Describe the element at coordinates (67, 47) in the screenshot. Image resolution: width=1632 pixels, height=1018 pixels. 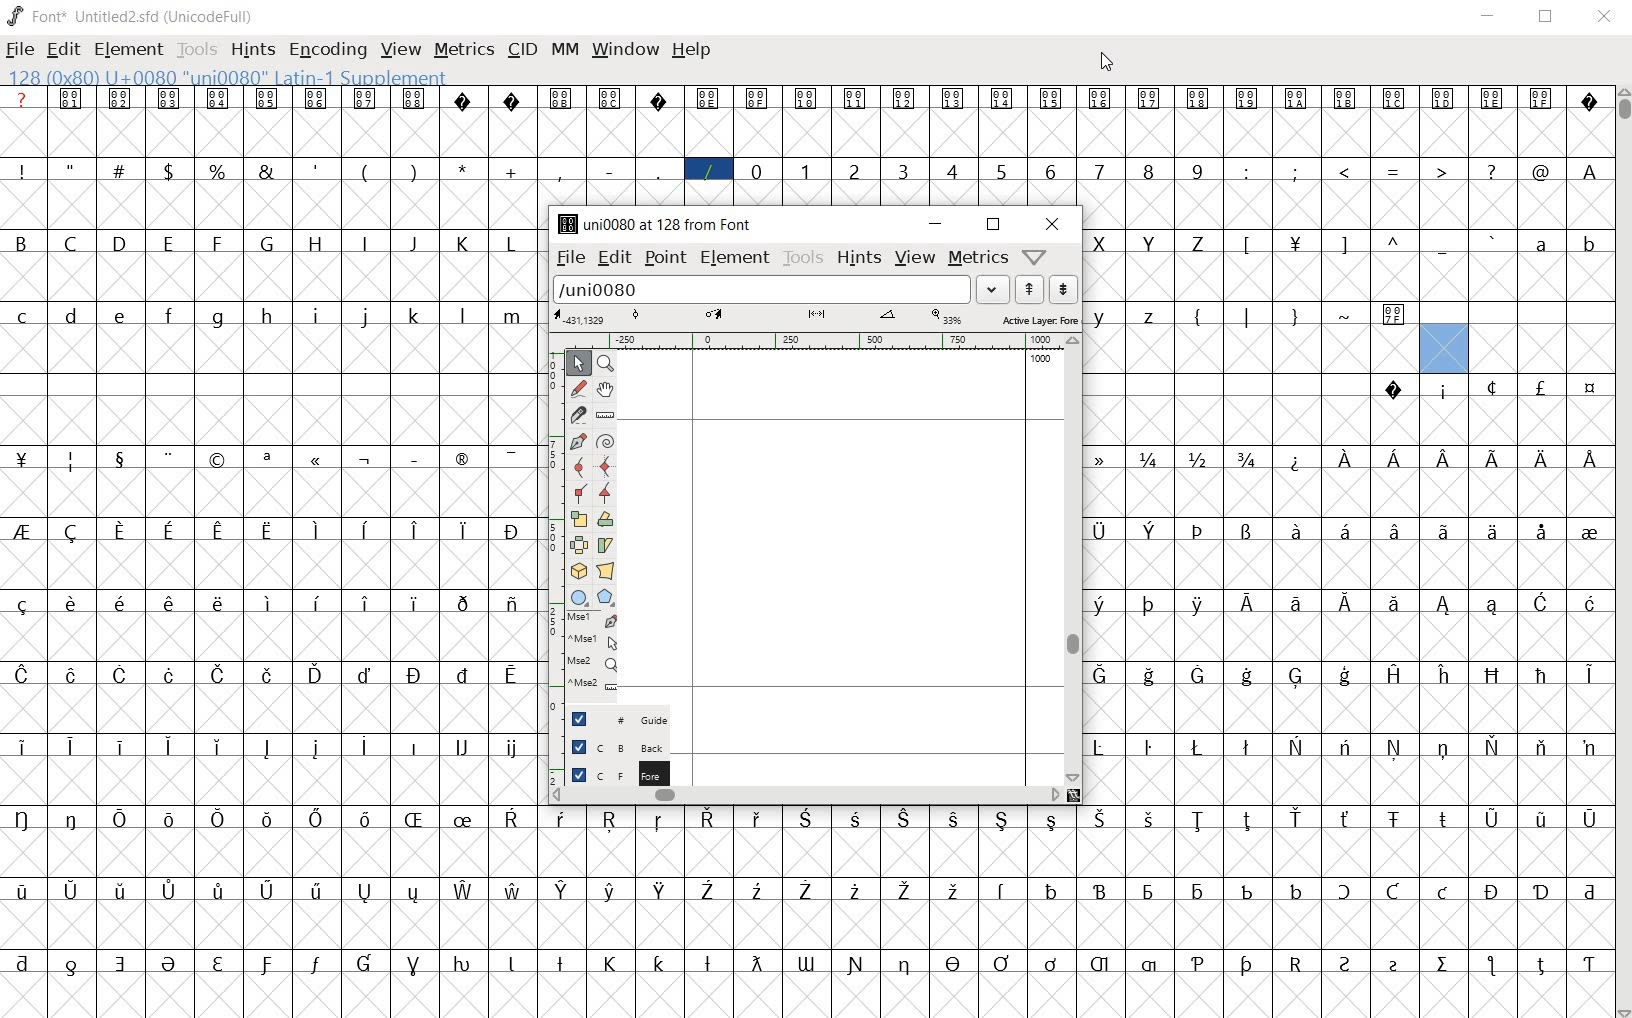
I see `EDIT` at that location.